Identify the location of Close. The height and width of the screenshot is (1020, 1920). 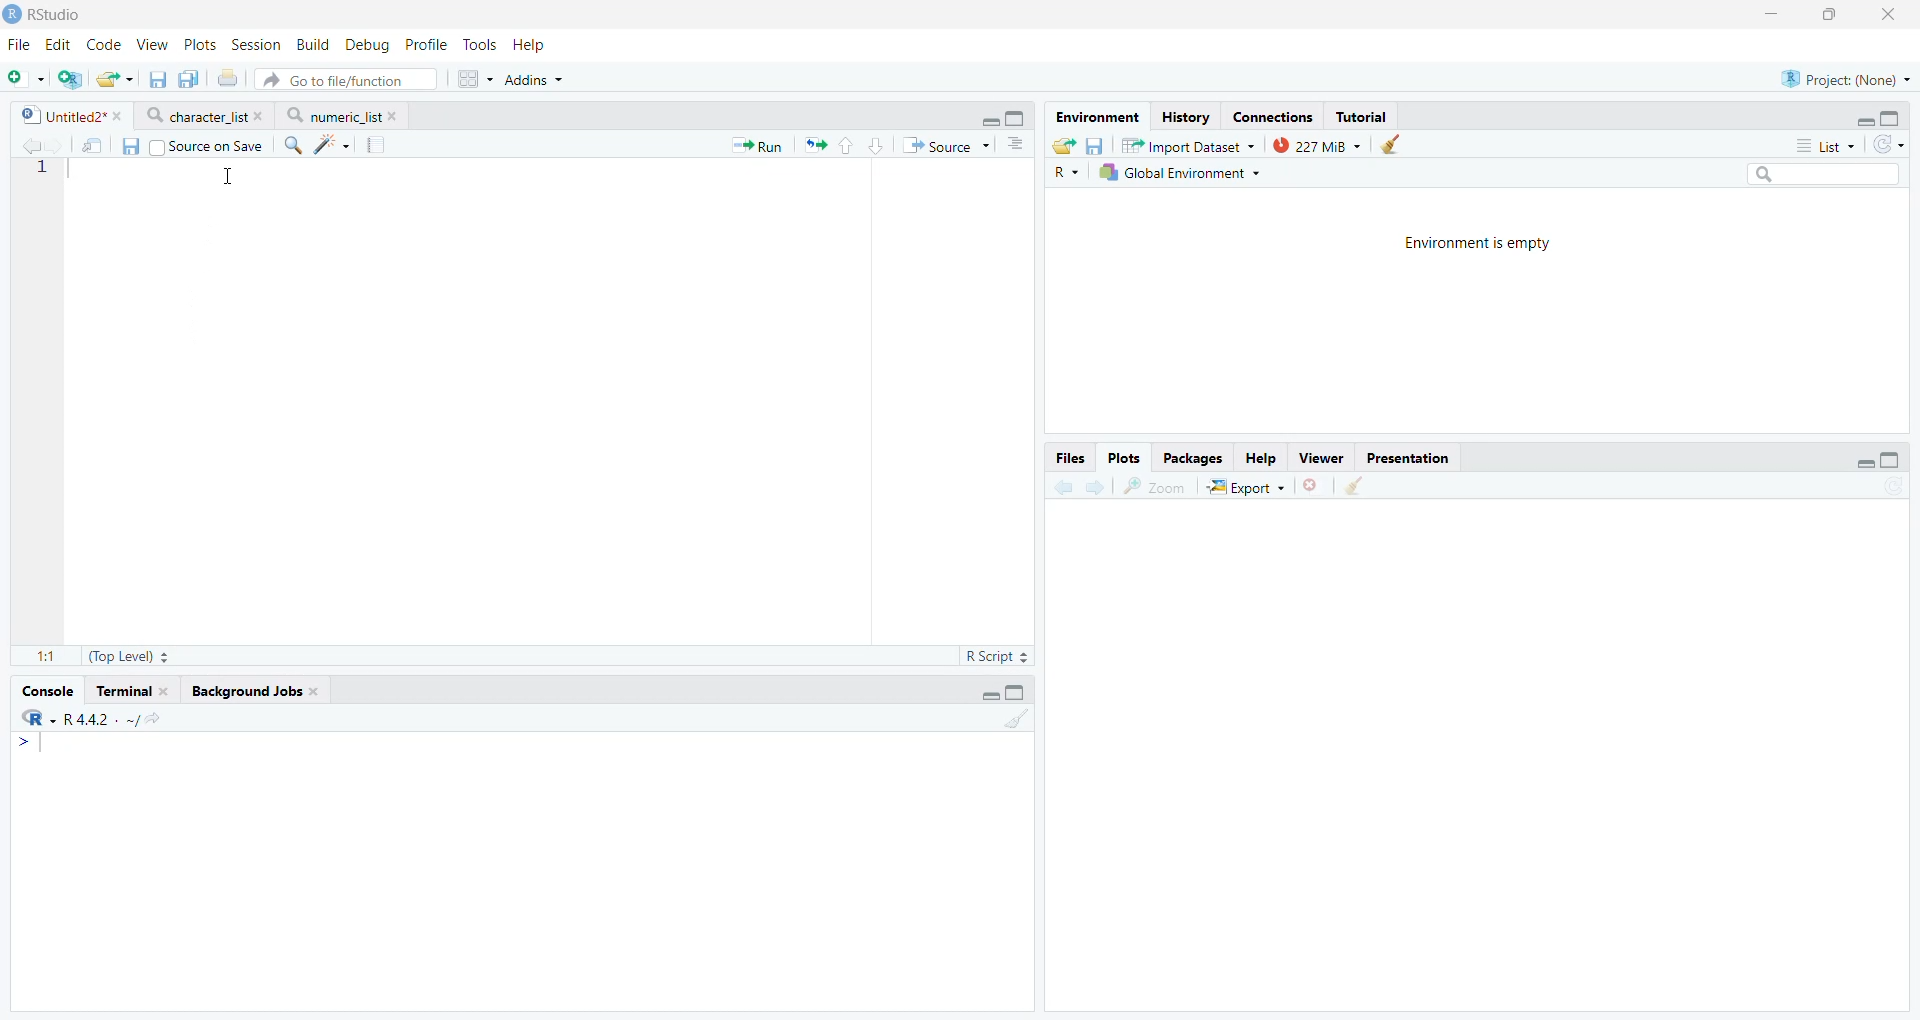
(1893, 15).